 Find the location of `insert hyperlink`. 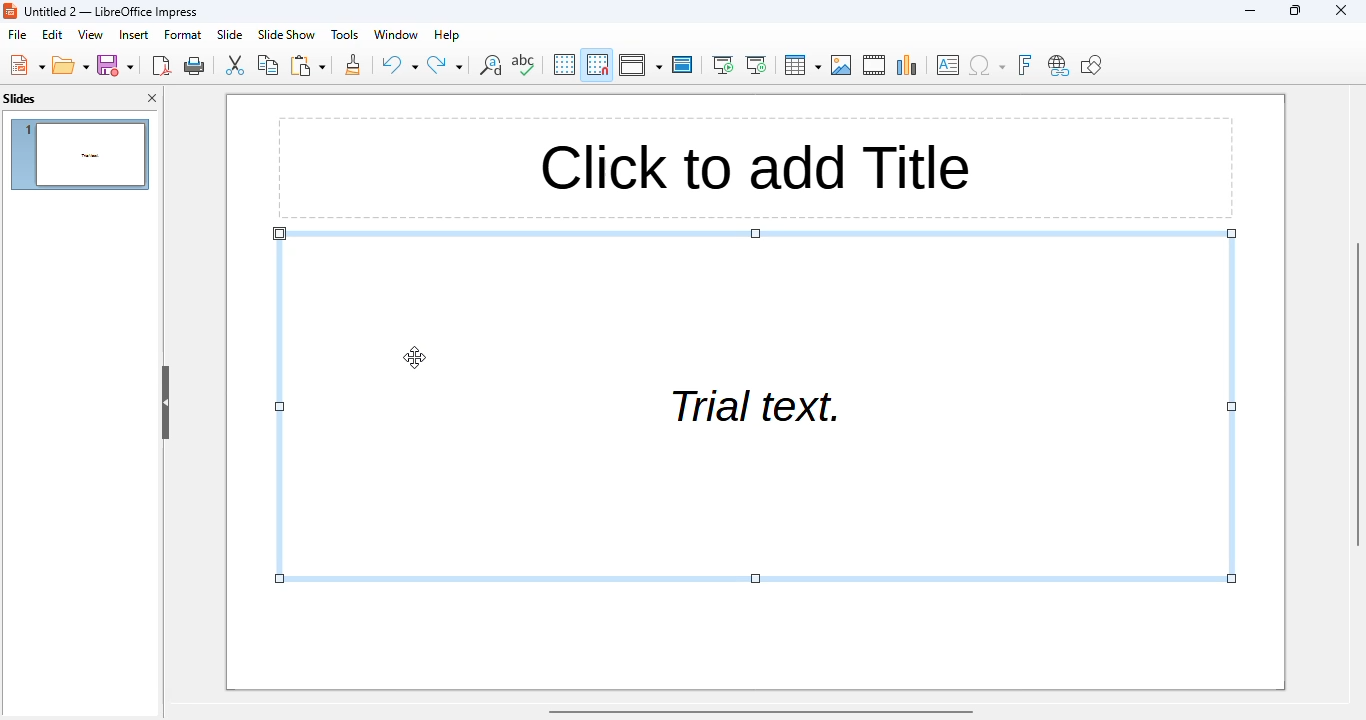

insert hyperlink is located at coordinates (1059, 65).